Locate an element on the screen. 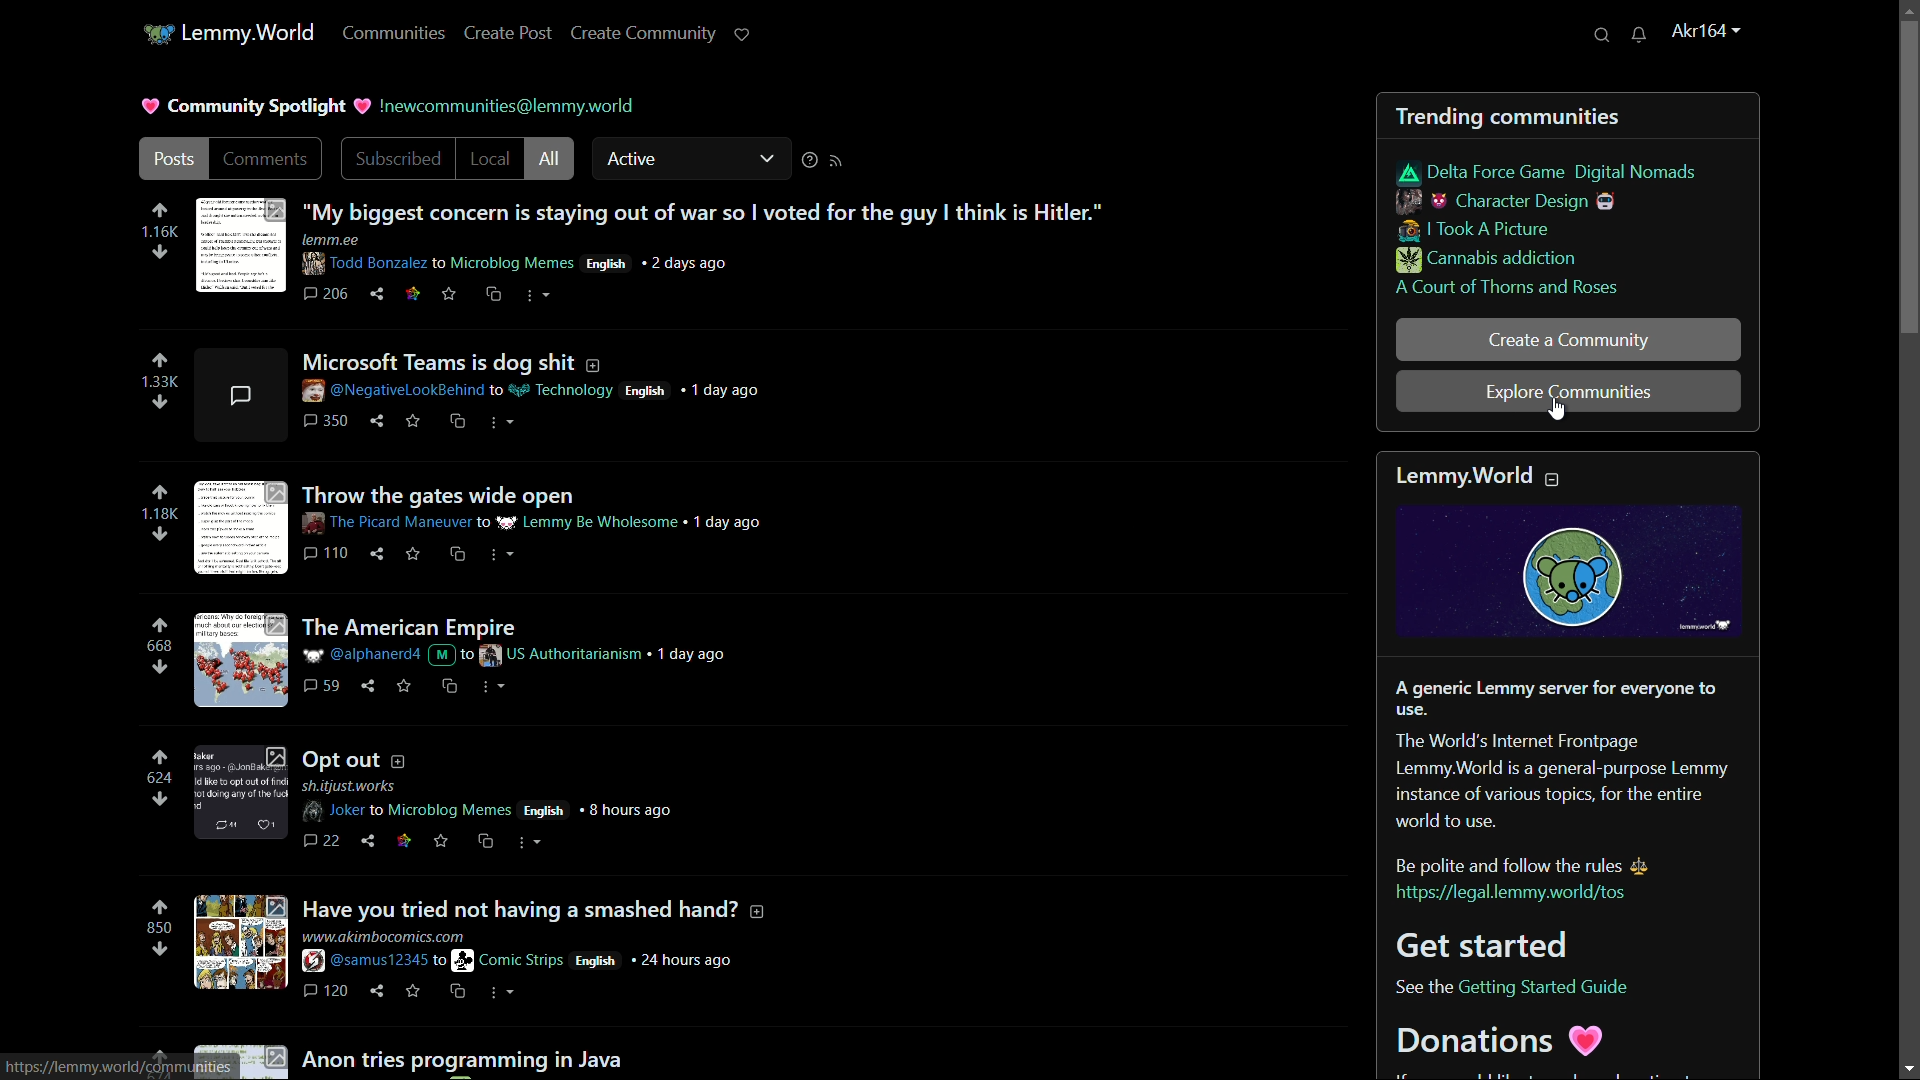 This screenshot has height=1080, width=1920. newcommunity@lemmy.world is located at coordinates (500, 106).